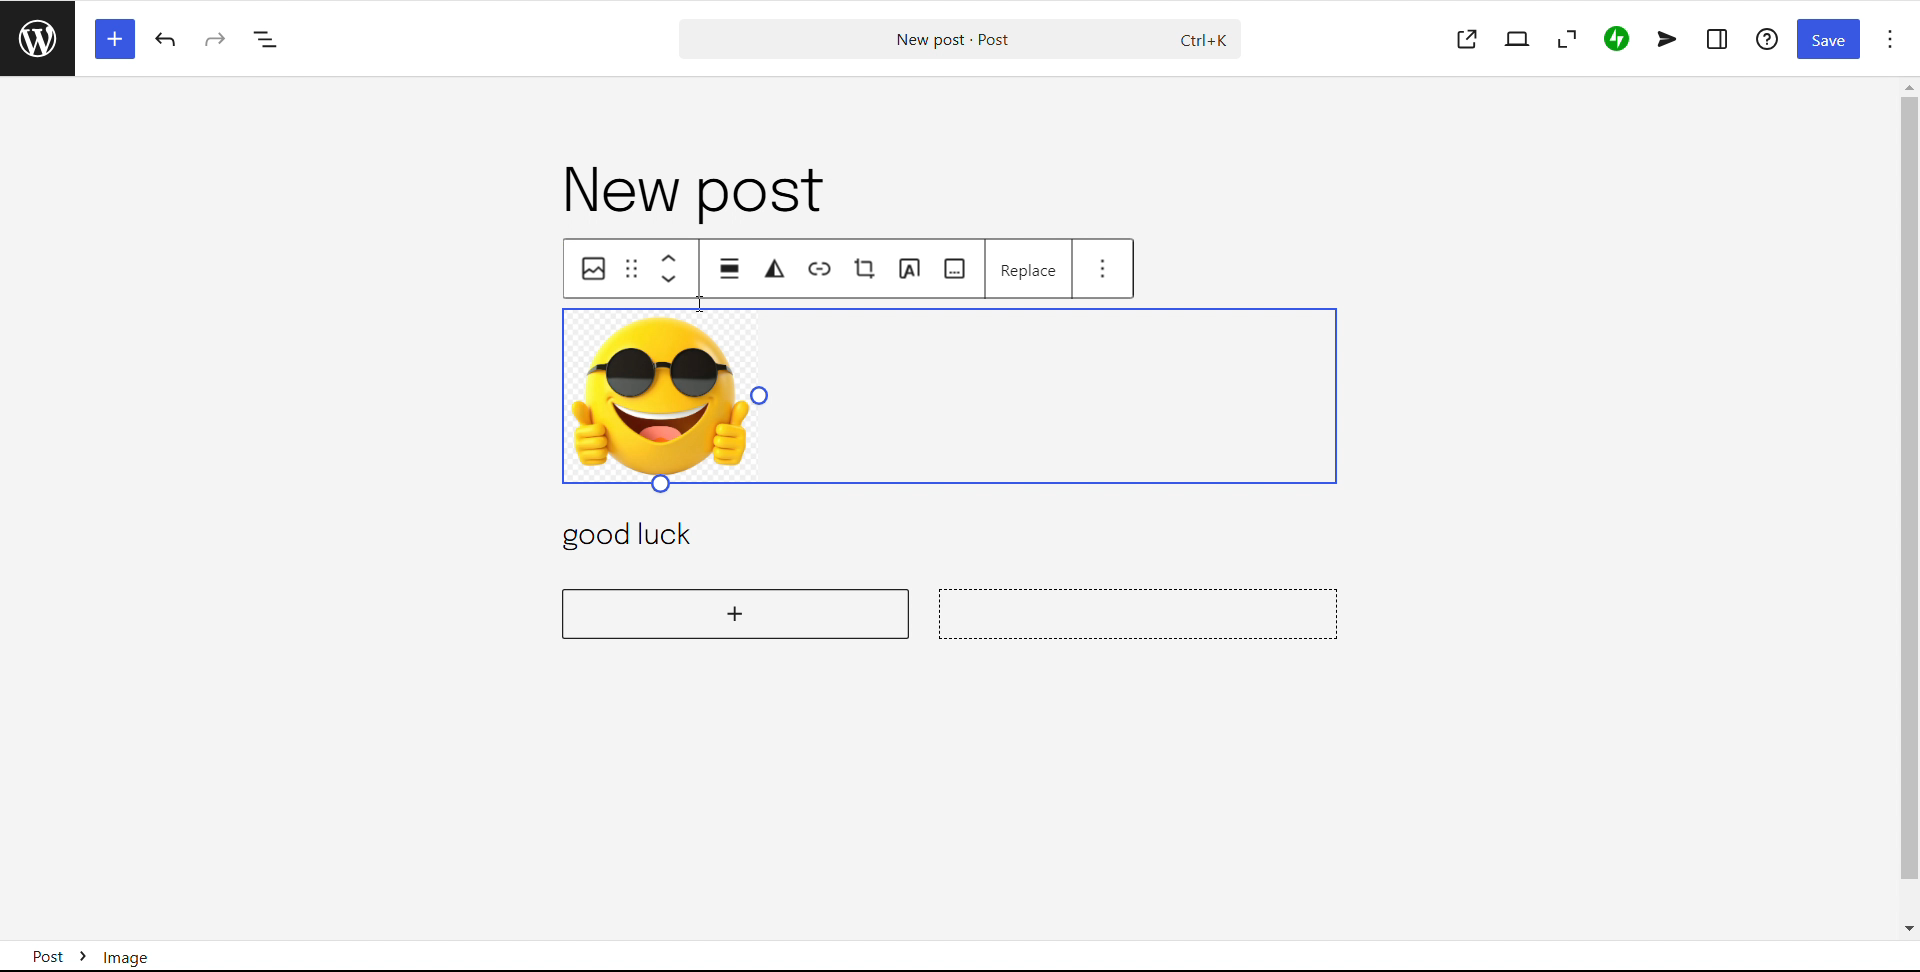 The width and height of the screenshot is (1920, 972). Describe the element at coordinates (652, 536) in the screenshot. I see `good luck` at that location.